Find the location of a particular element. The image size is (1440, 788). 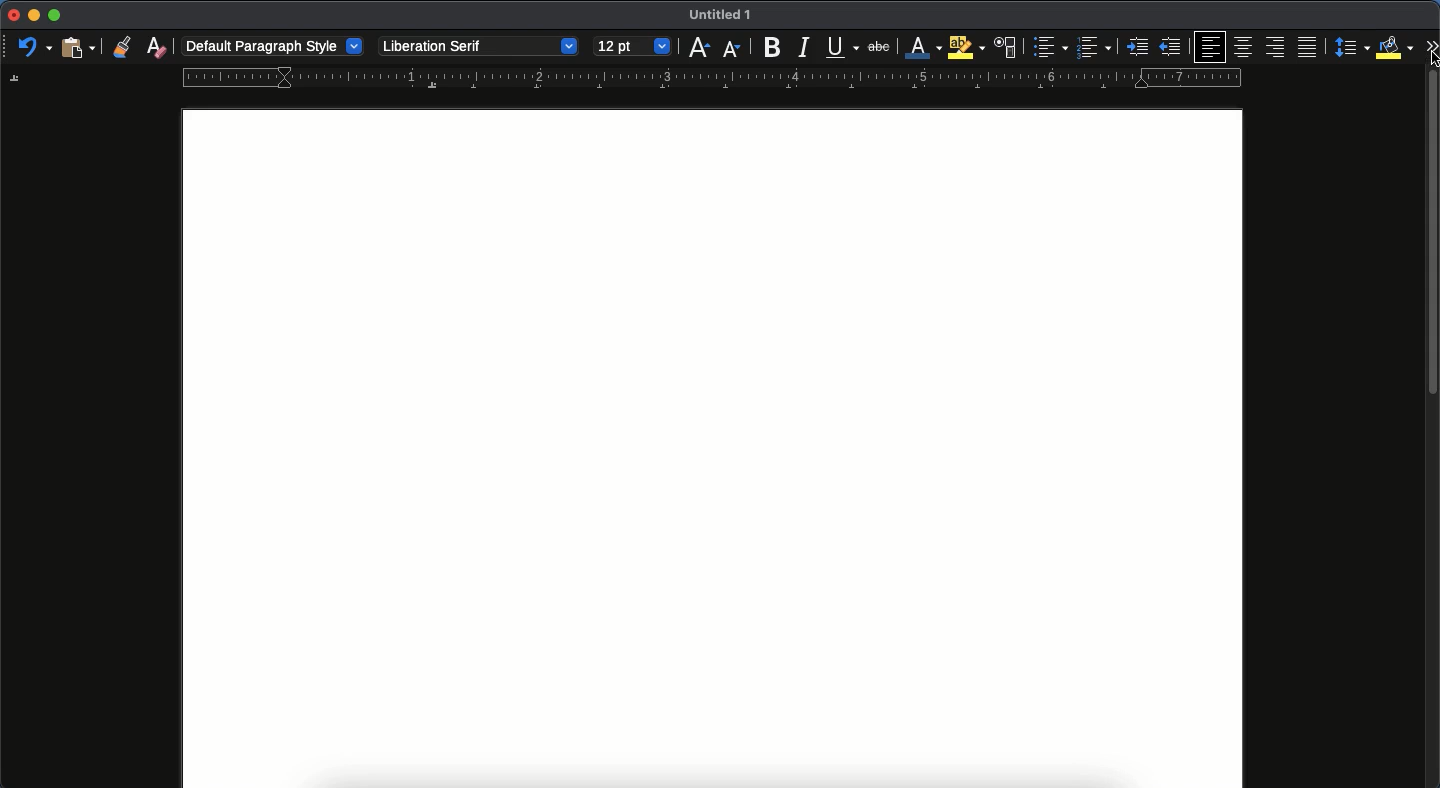

scroll is located at coordinates (1433, 432).